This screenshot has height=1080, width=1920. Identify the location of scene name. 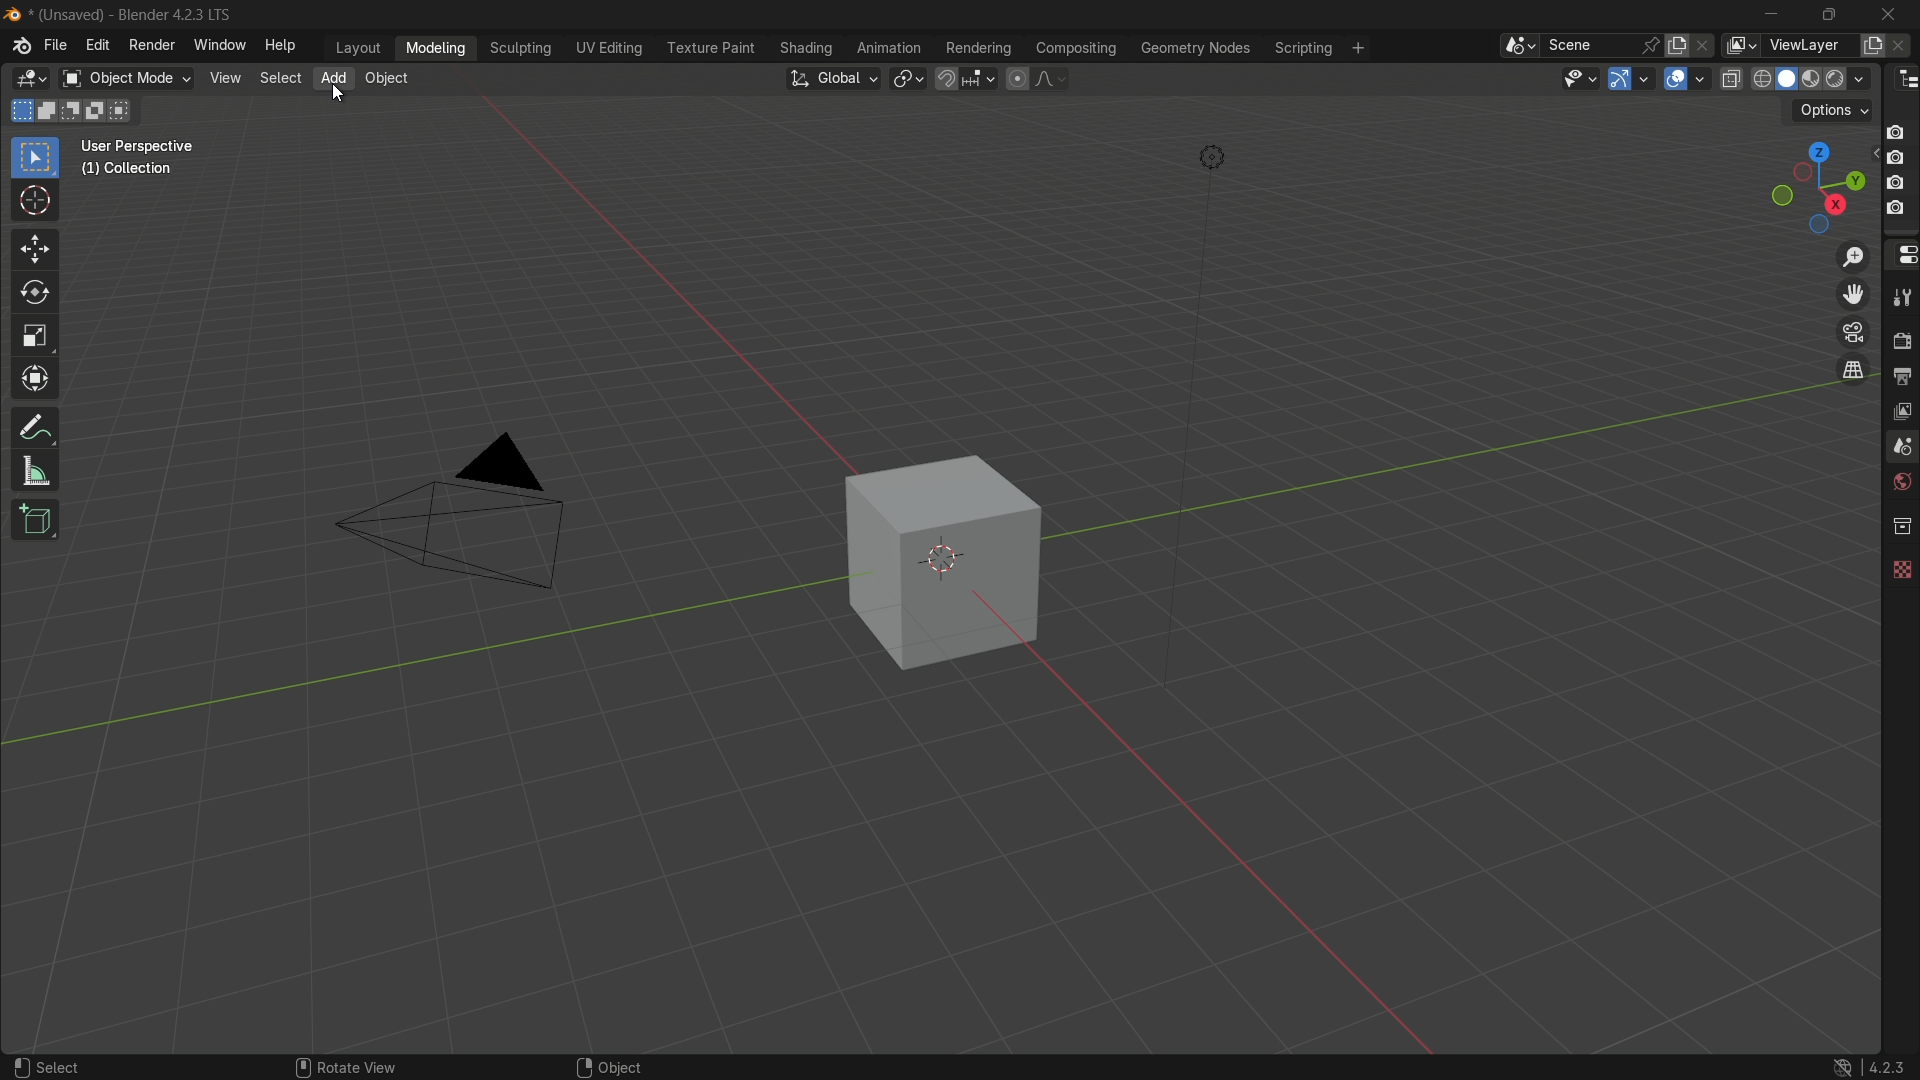
(1587, 46).